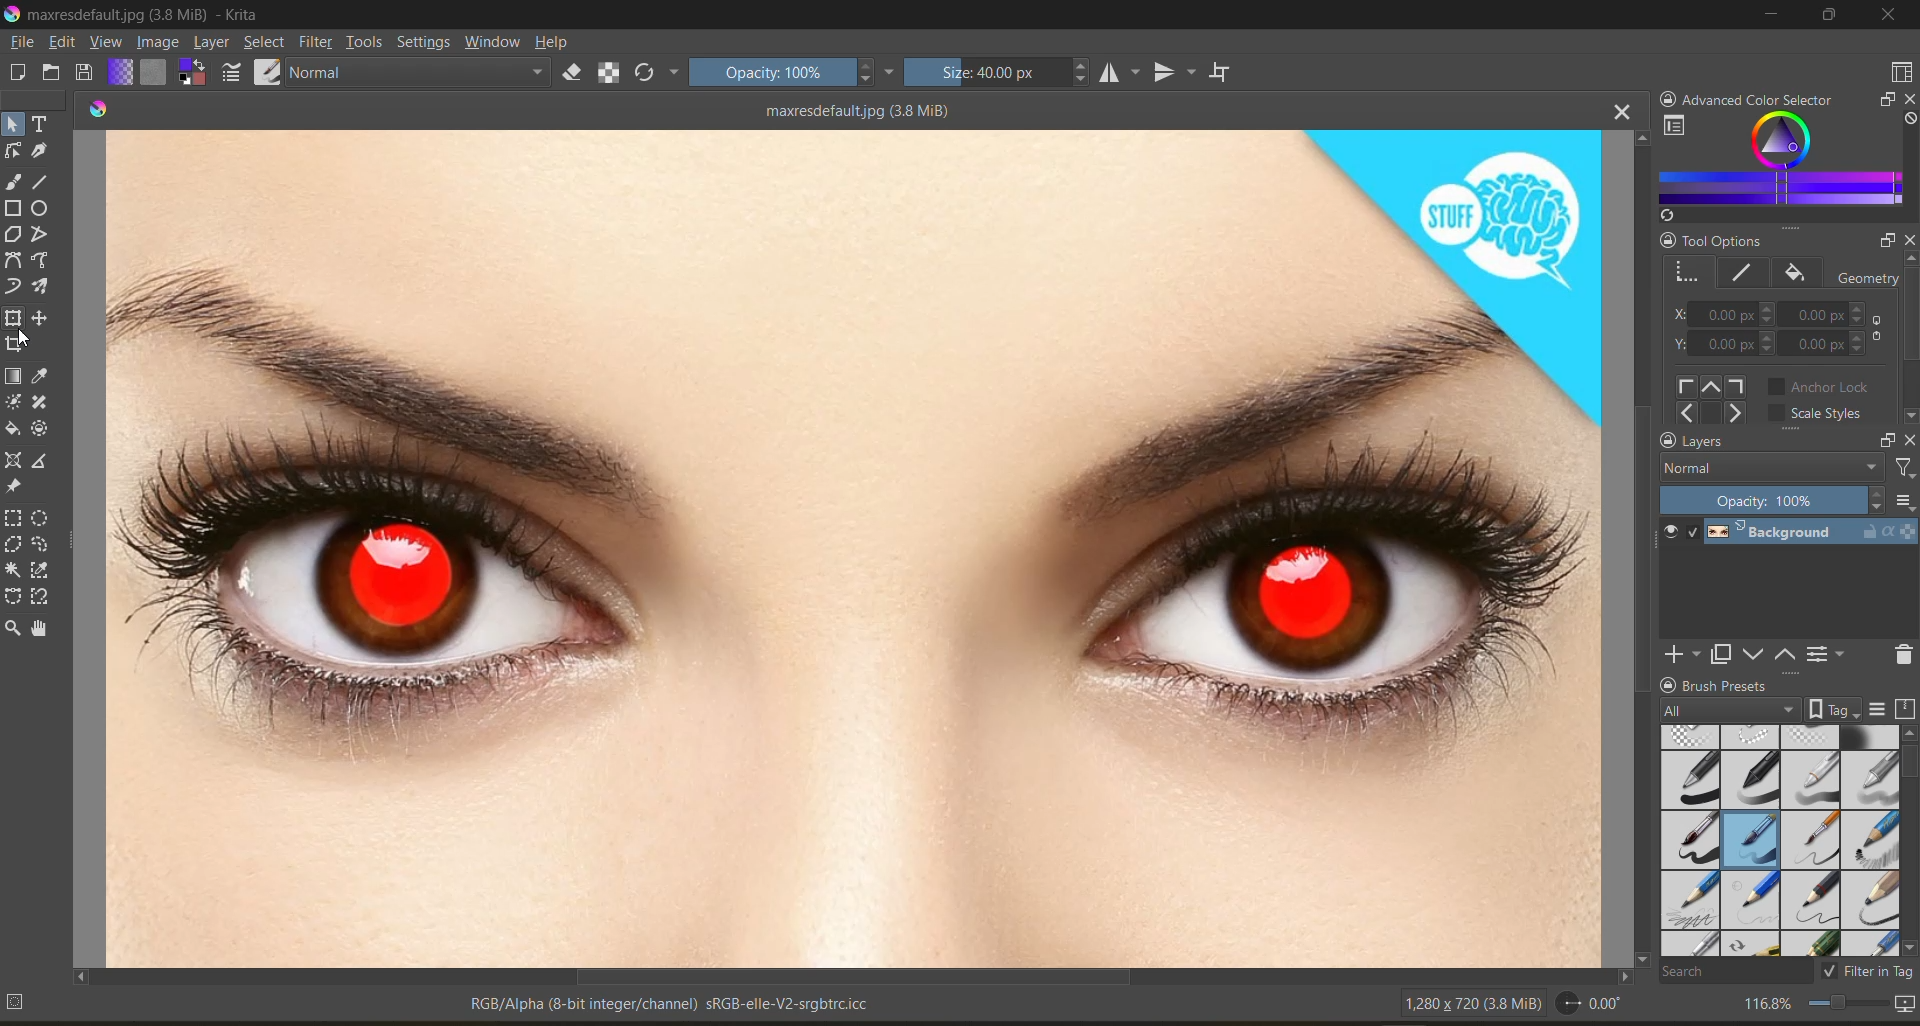 The width and height of the screenshot is (1920, 1026). Describe the element at coordinates (41, 262) in the screenshot. I see `tool` at that location.